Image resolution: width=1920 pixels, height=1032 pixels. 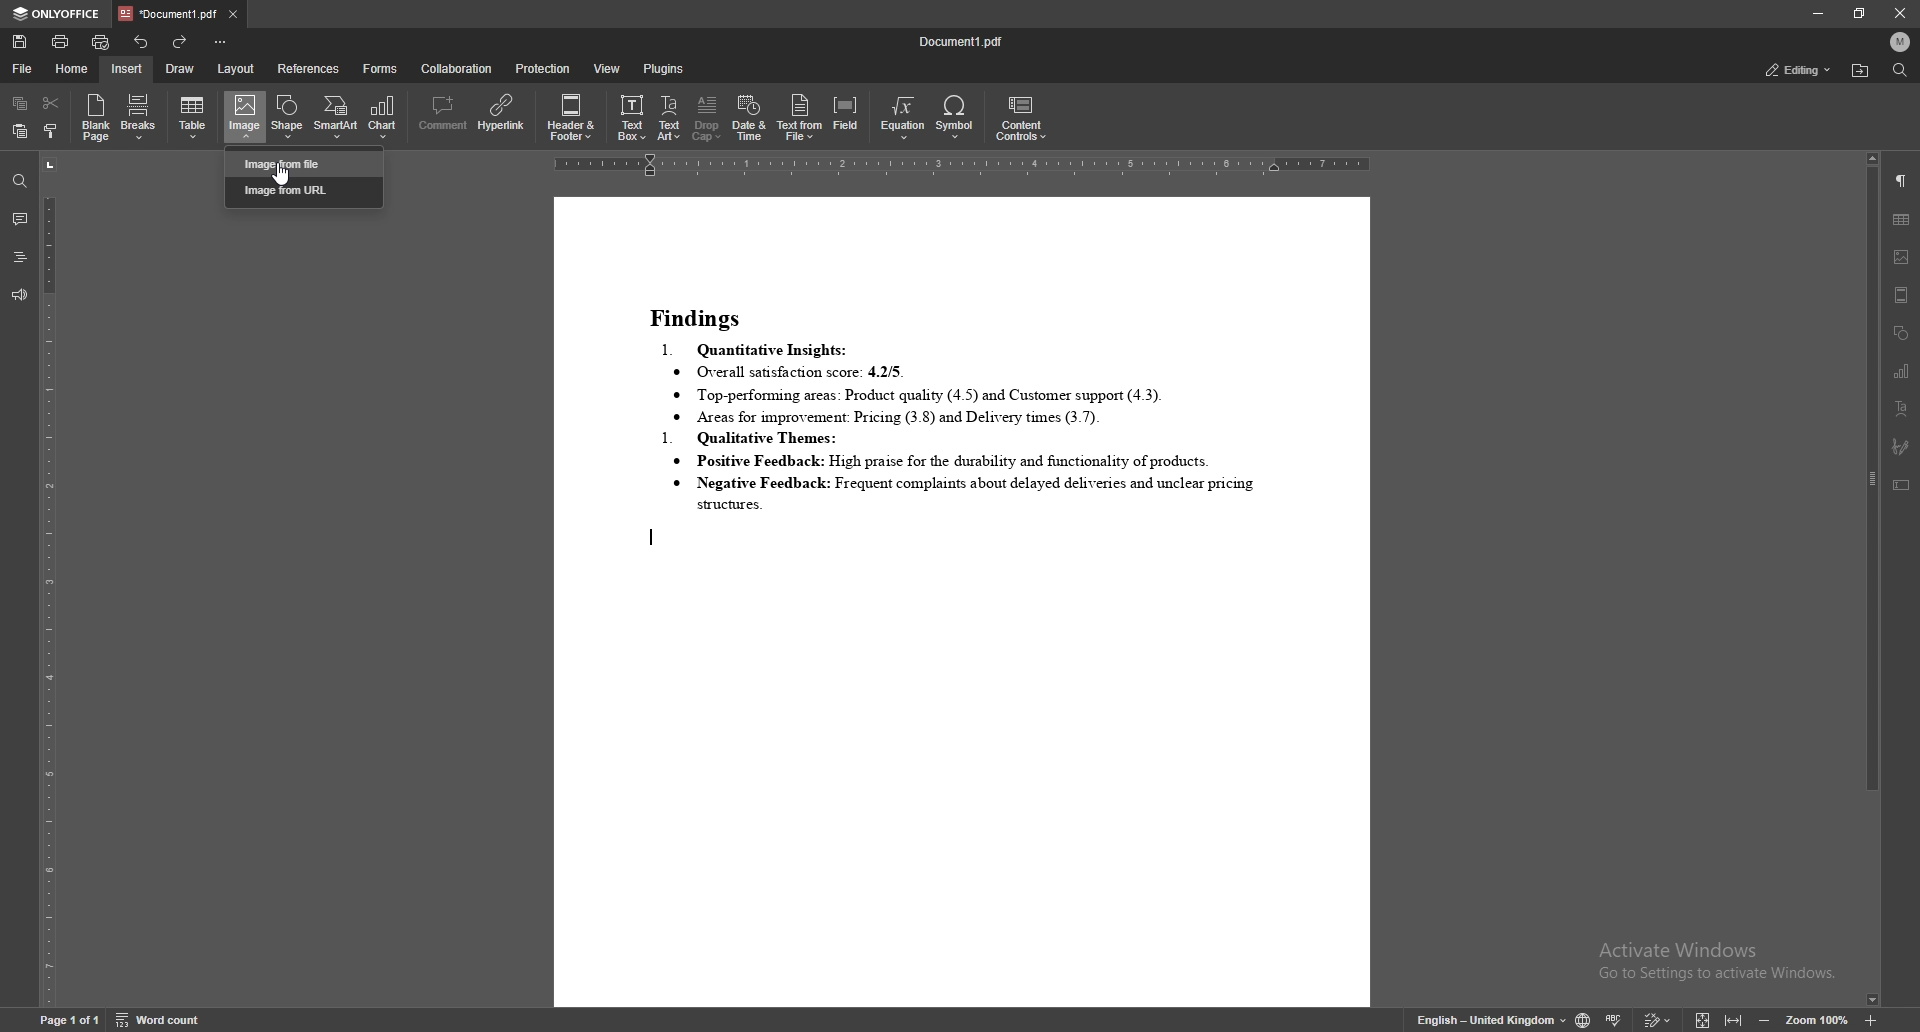 I want to click on undo, so click(x=141, y=42).